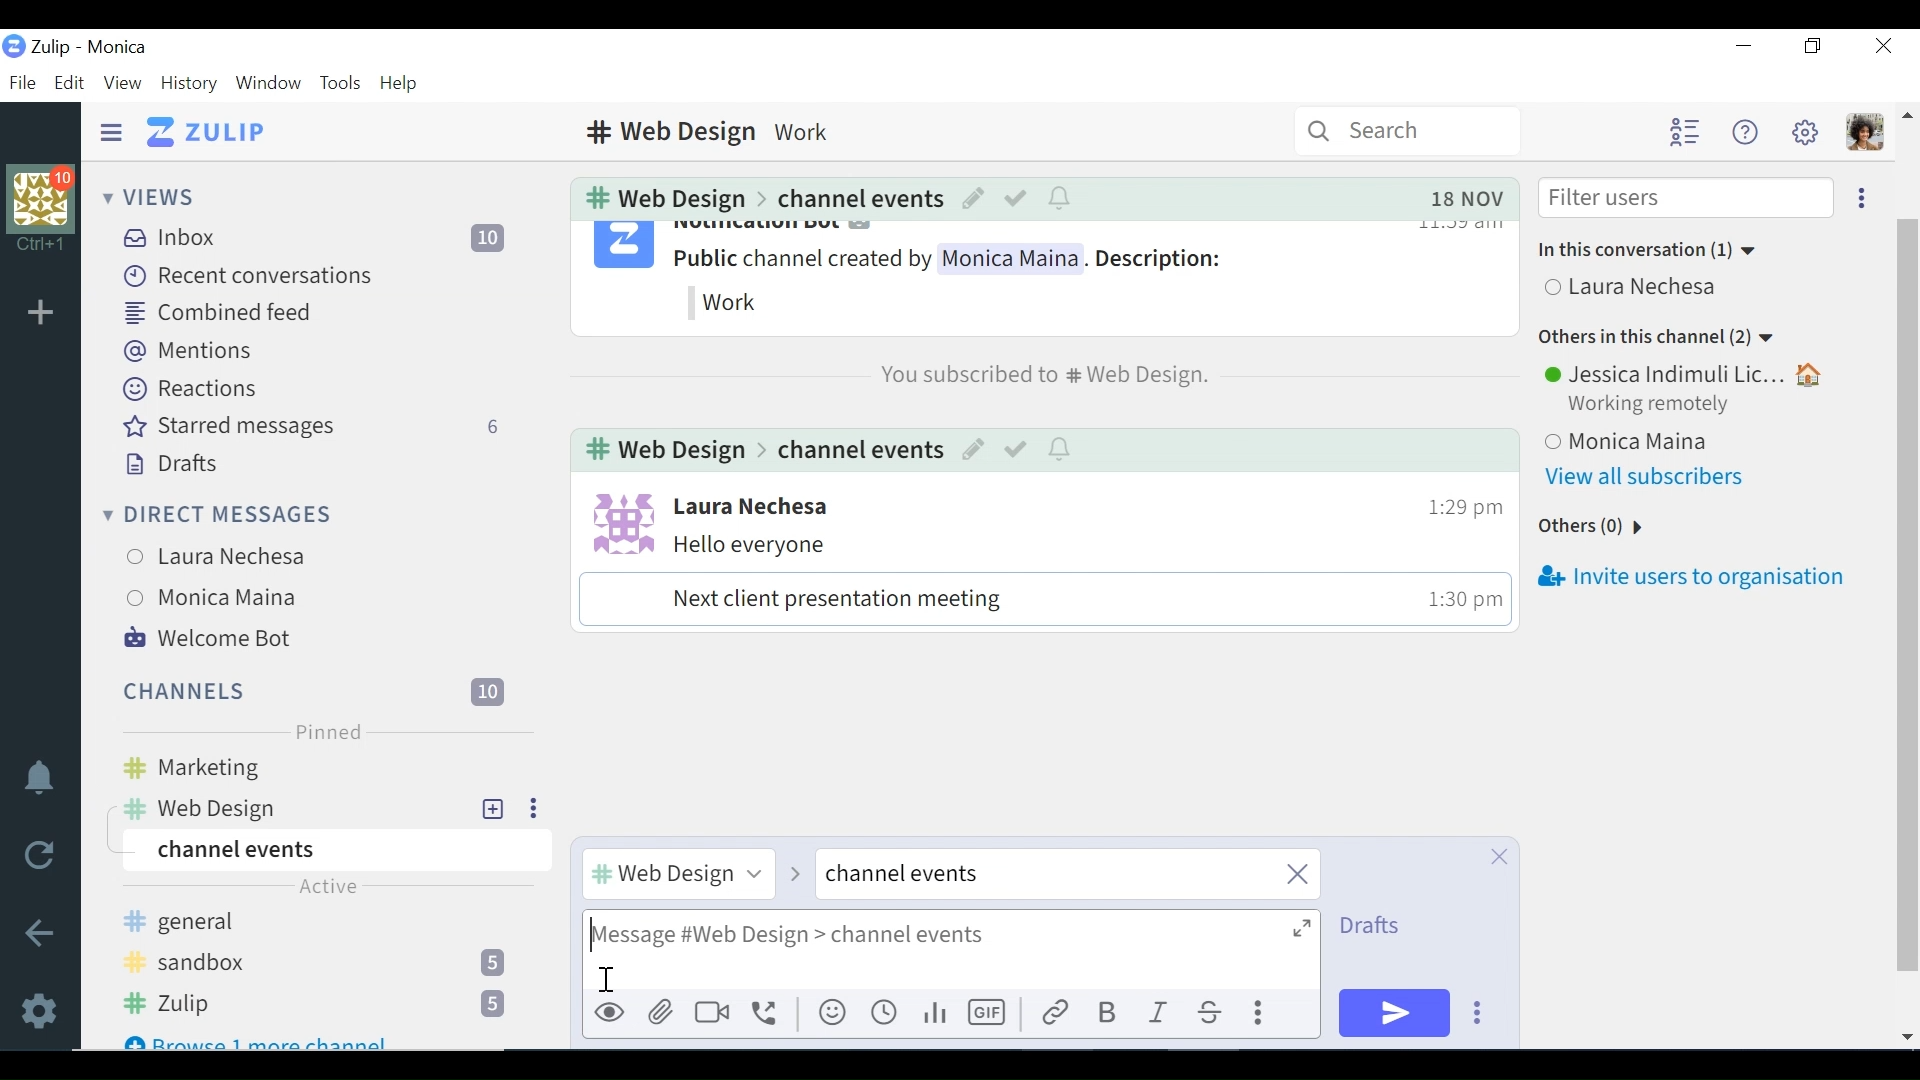 The height and width of the screenshot is (1080, 1920). What do you see at coordinates (121, 81) in the screenshot?
I see `View` at bounding box center [121, 81].